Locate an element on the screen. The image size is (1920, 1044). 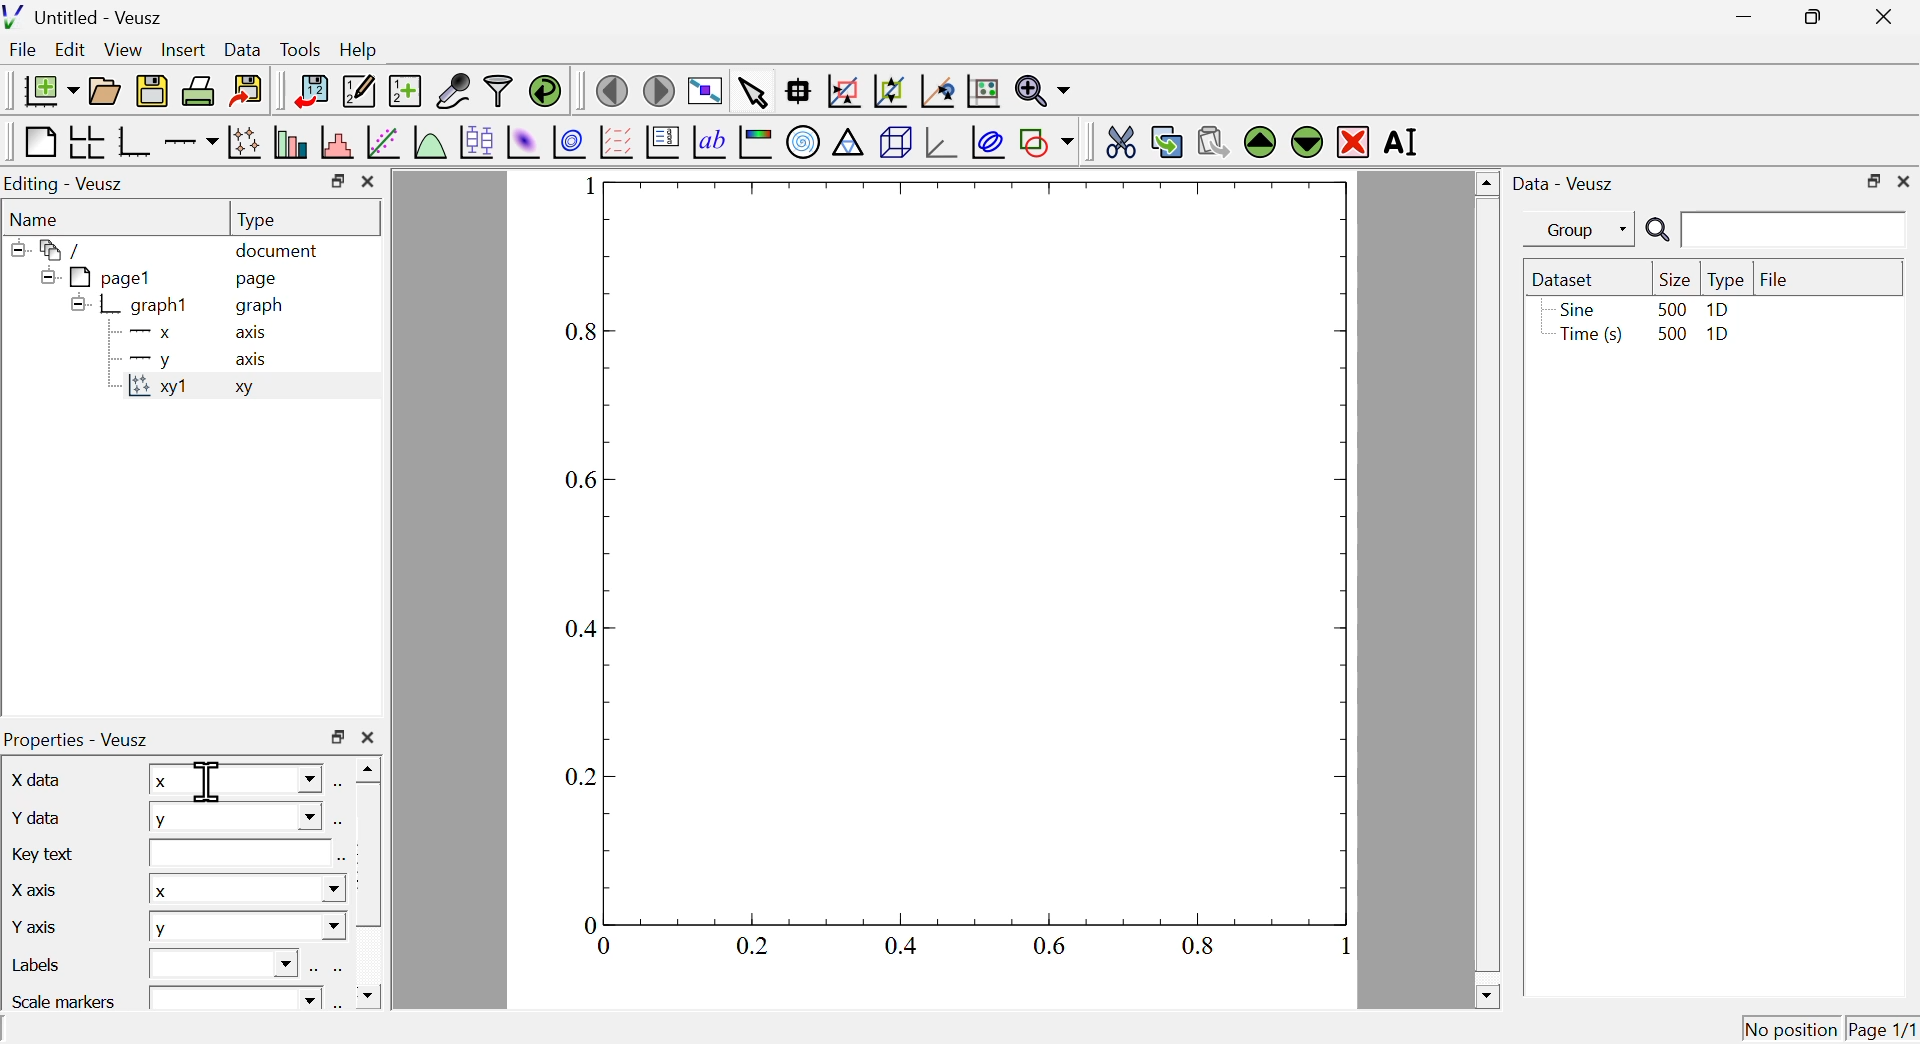
type is located at coordinates (1726, 280).